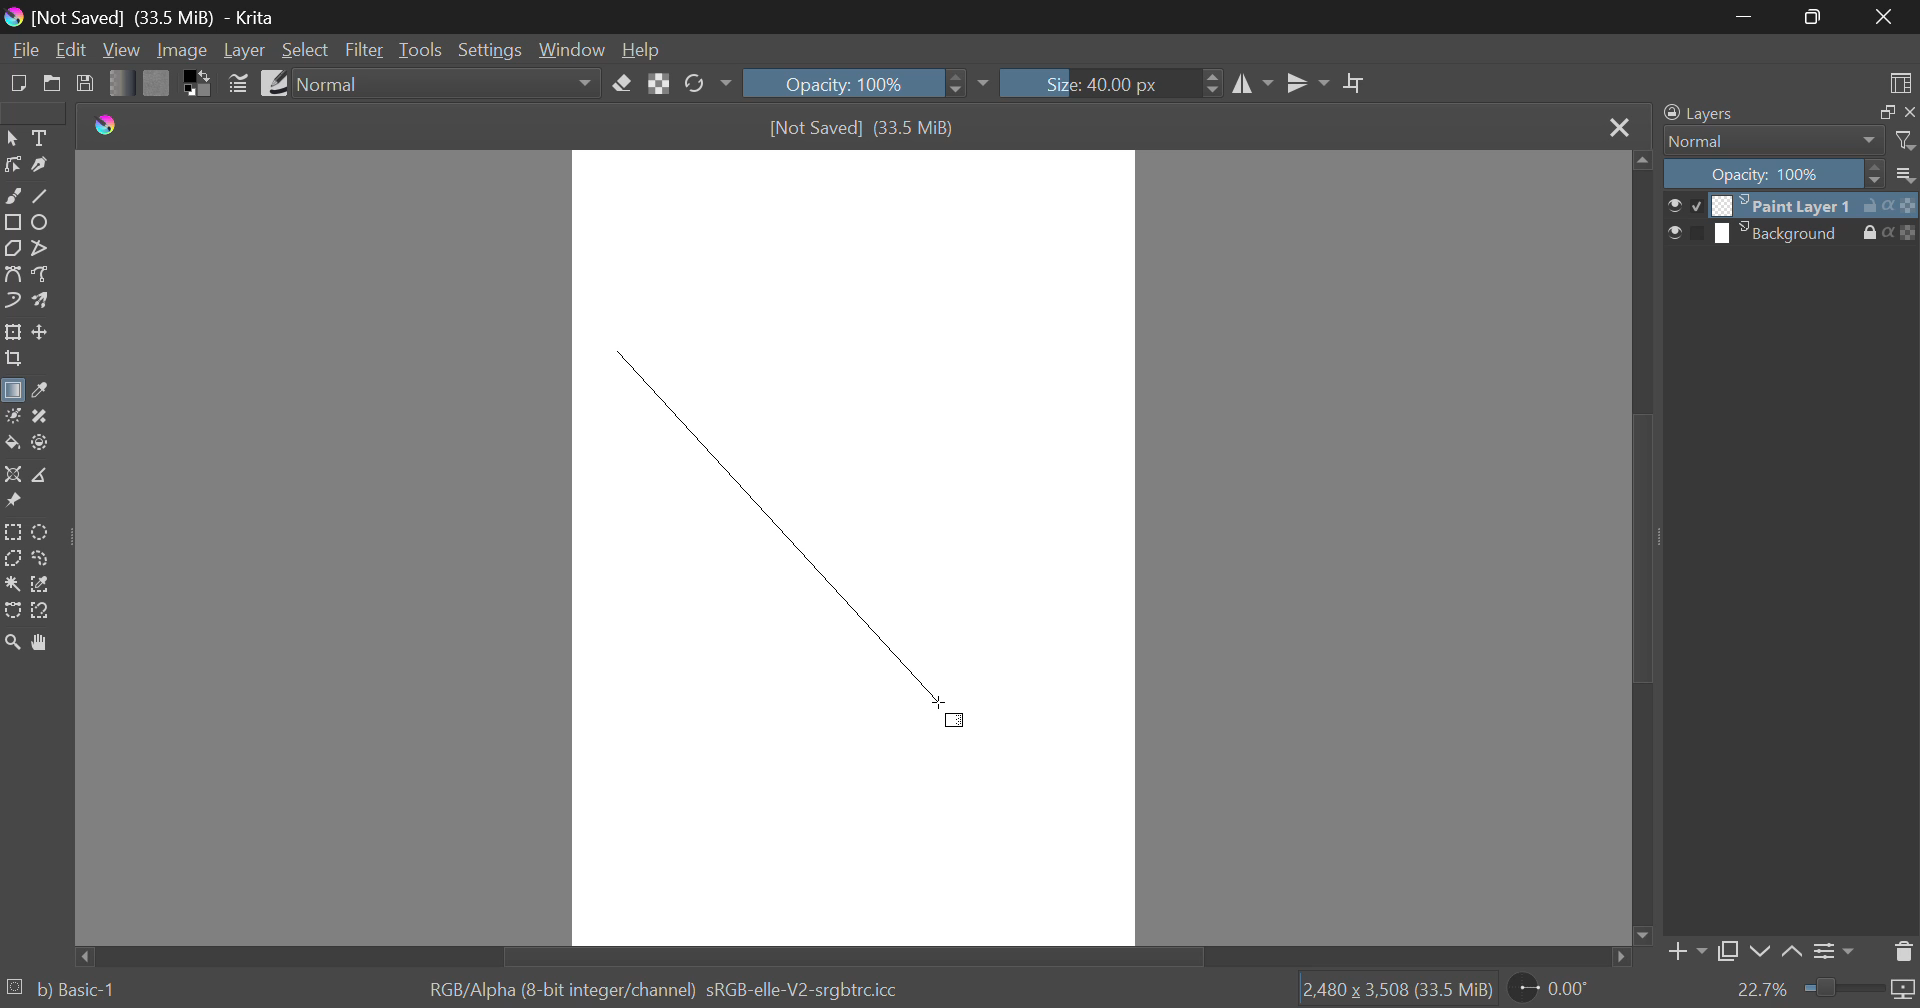 Image resolution: width=1920 pixels, height=1008 pixels. Describe the element at coordinates (1355, 84) in the screenshot. I see `Crop` at that location.